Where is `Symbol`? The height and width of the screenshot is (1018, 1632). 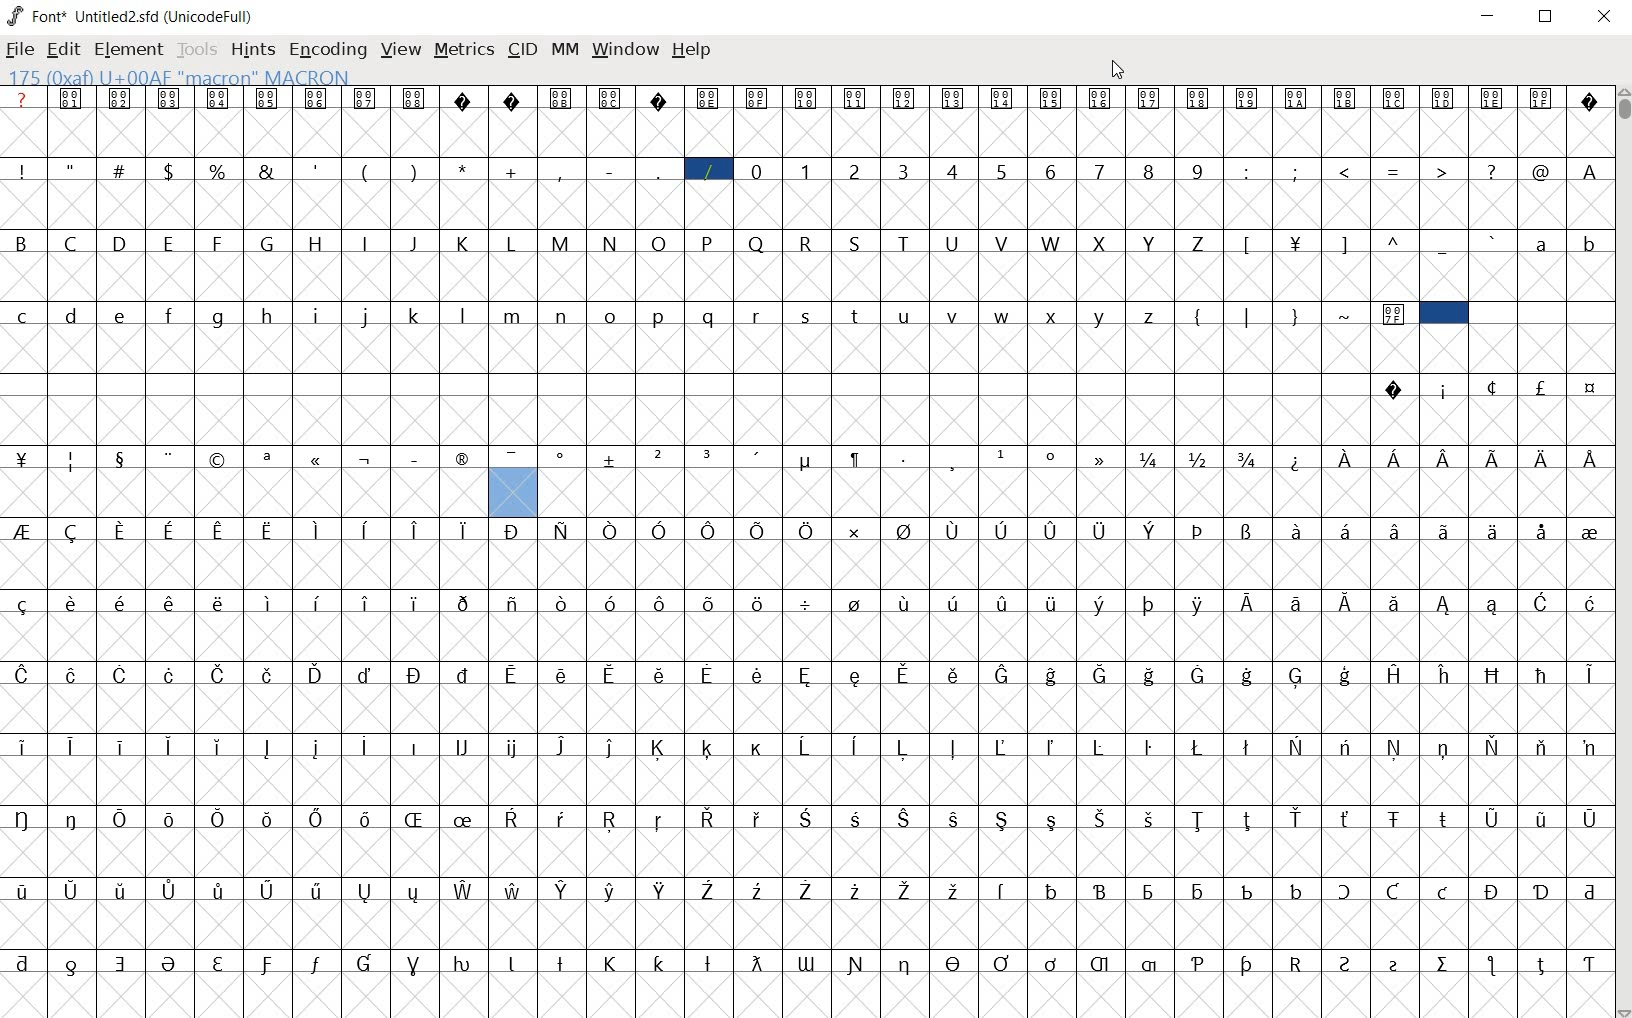
Symbol is located at coordinates (660, 747).